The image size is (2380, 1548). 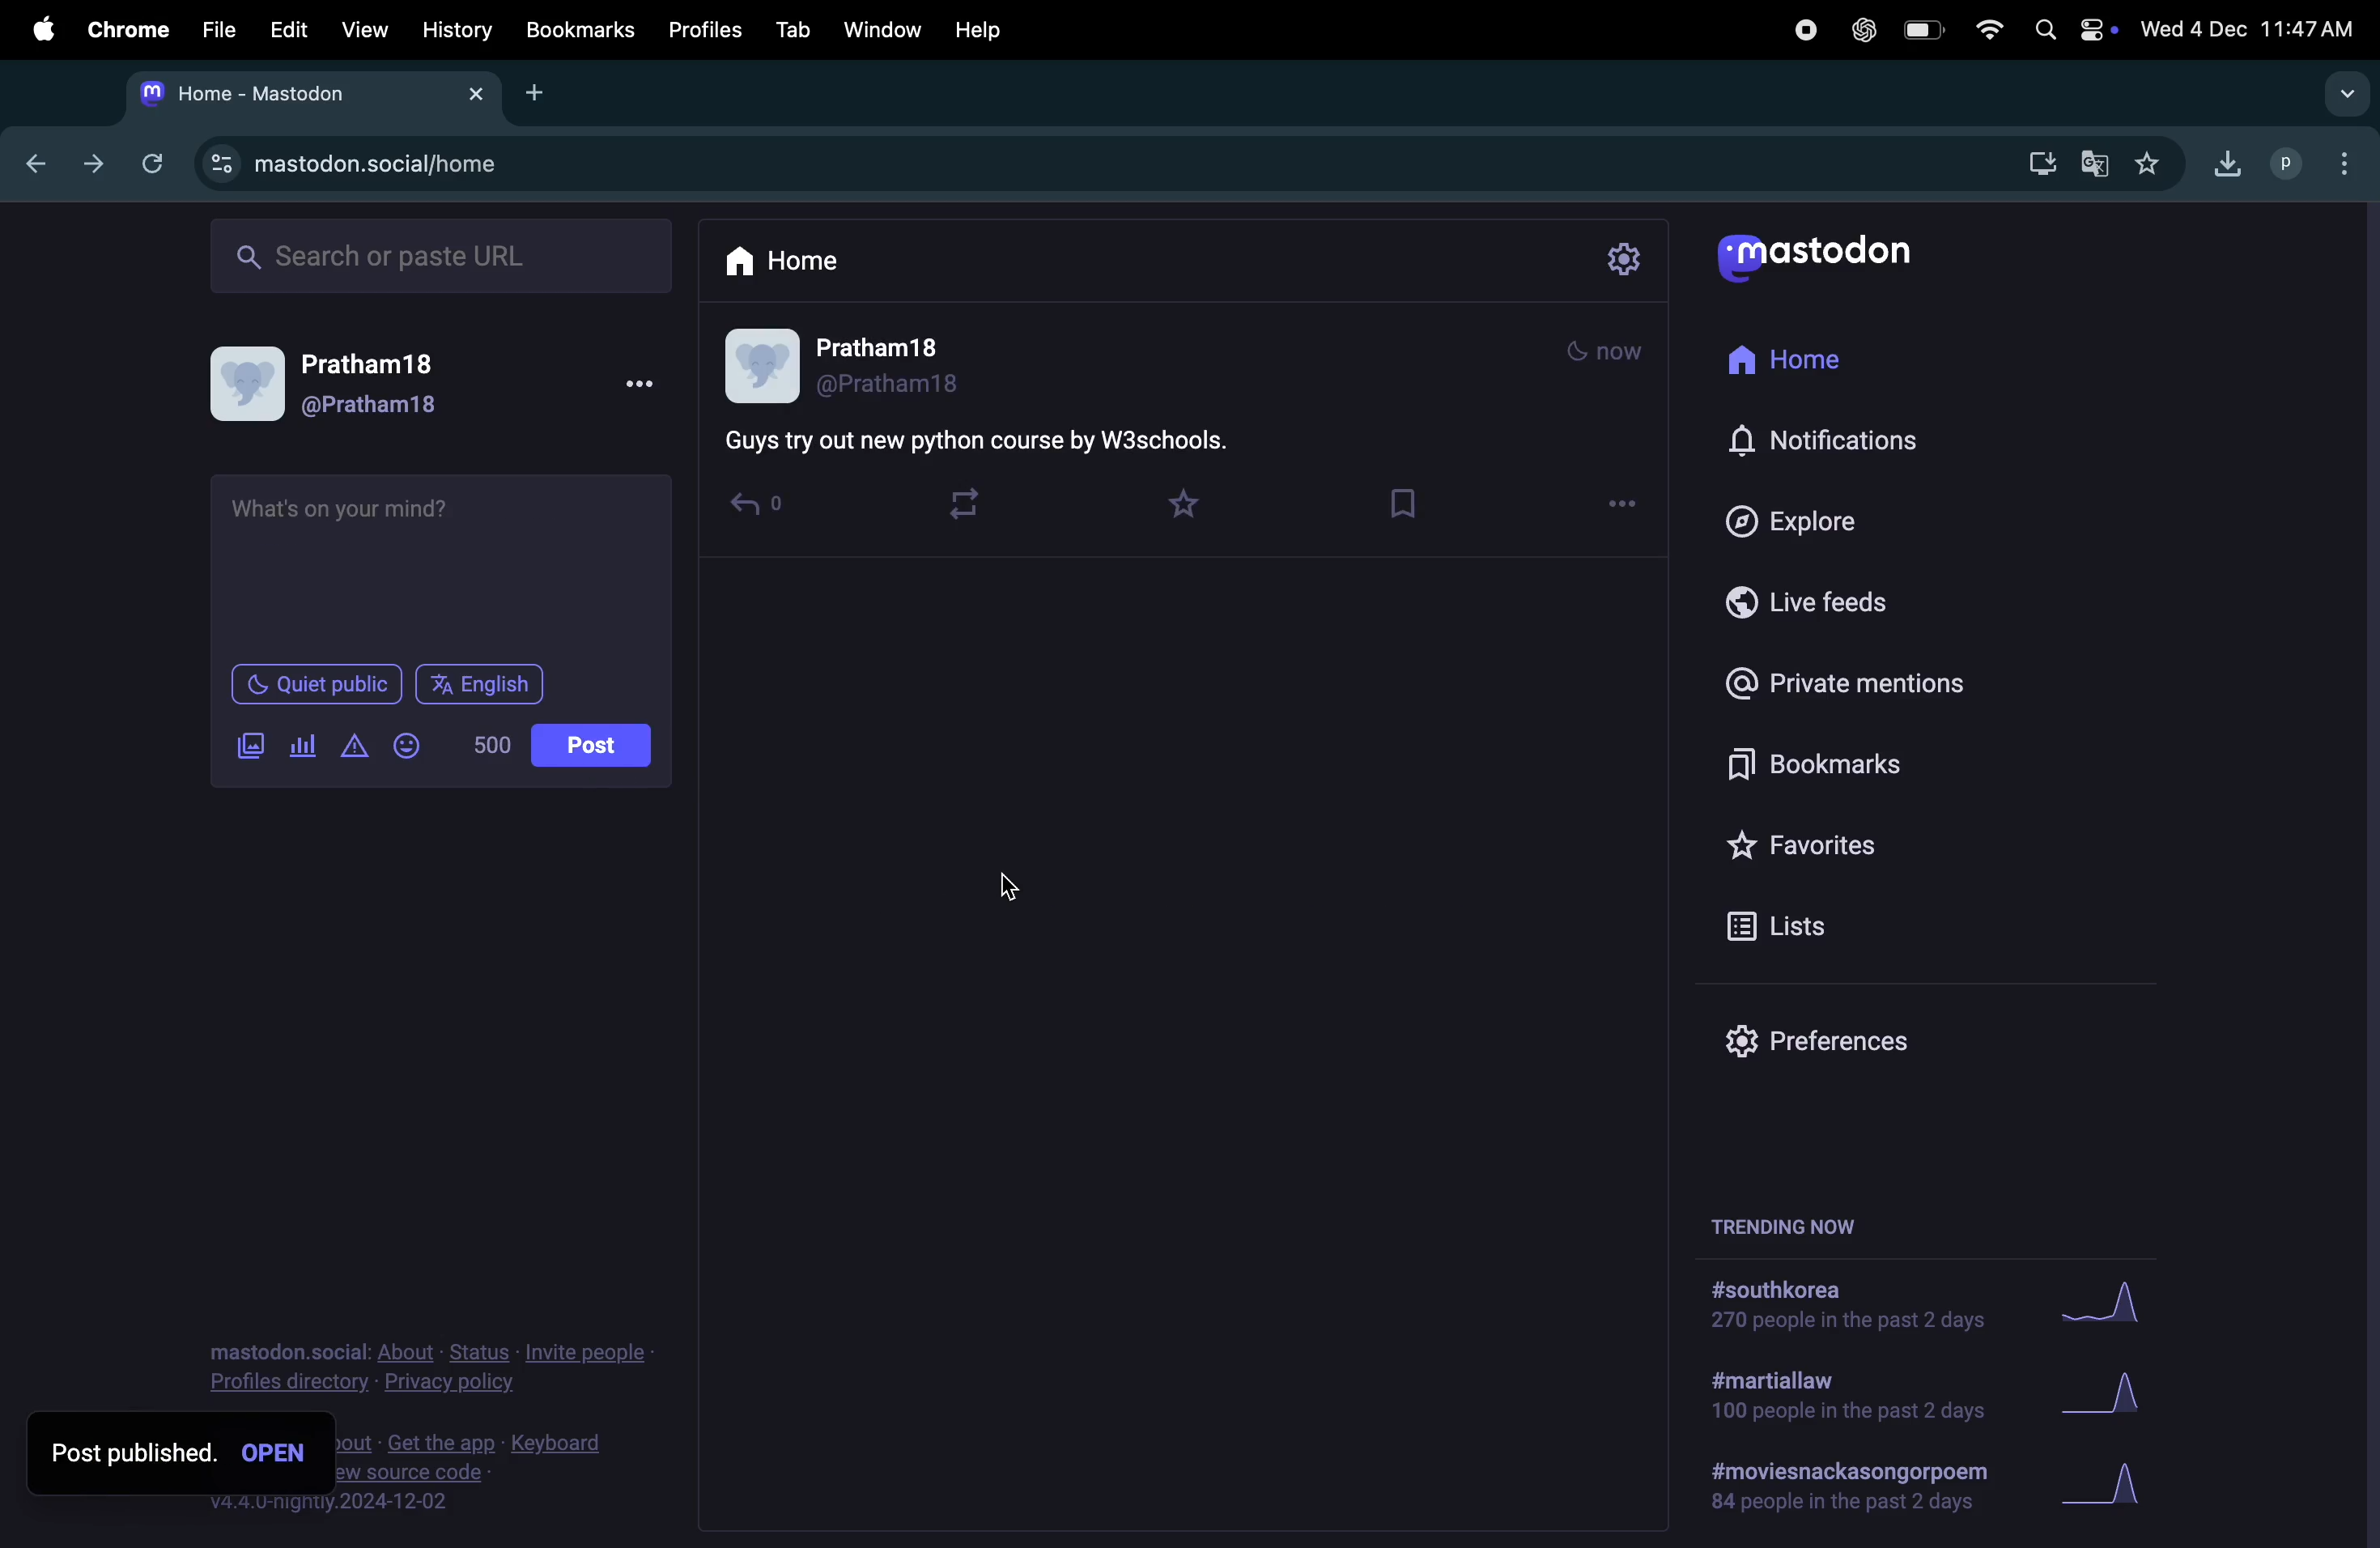 I want to click on mastodon, so click(x=307, y=95).